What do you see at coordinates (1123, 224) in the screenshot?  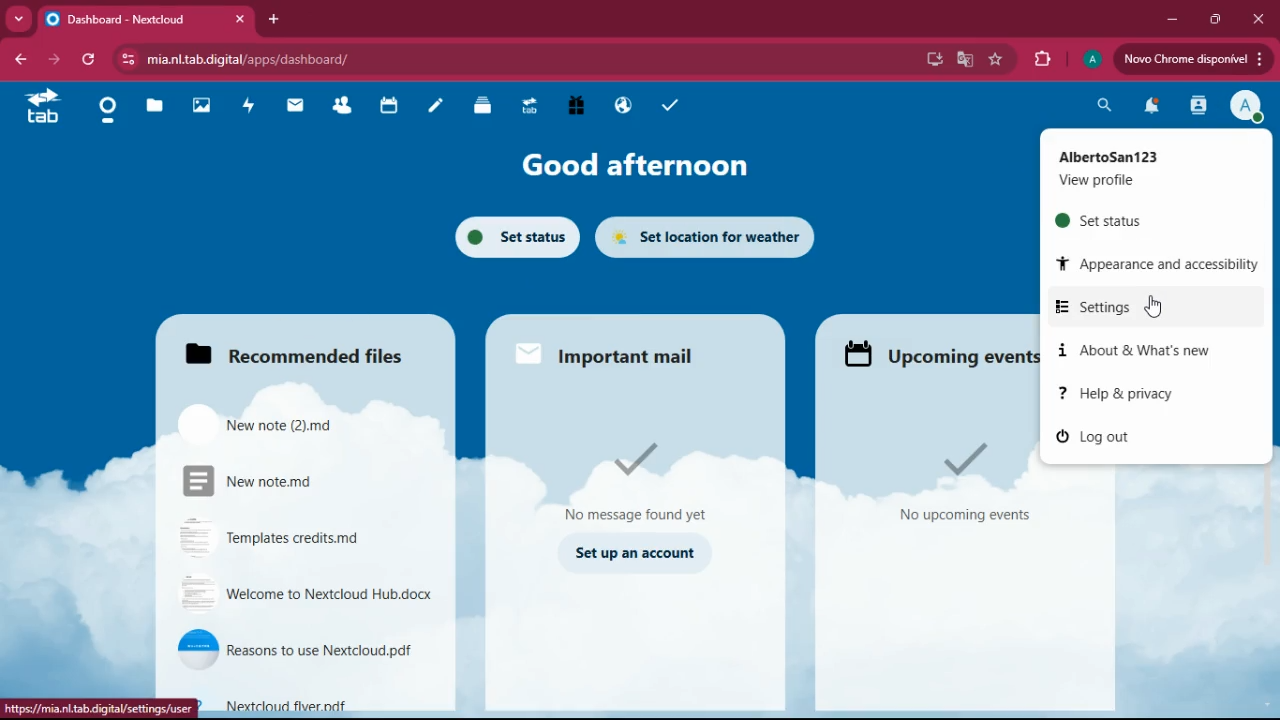 I see `set status` at bounding box center [1123, 224].